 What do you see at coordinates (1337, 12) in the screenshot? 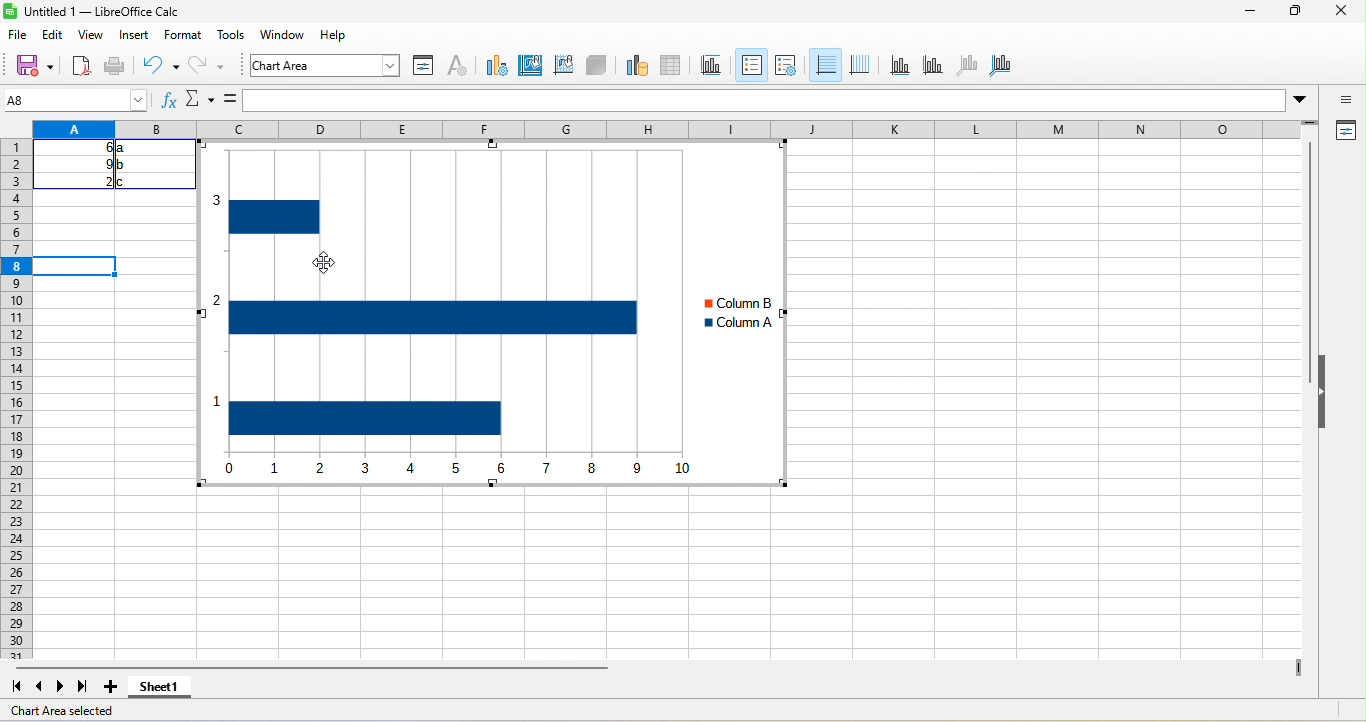
I see `close` at bounding box center [1337, 12].